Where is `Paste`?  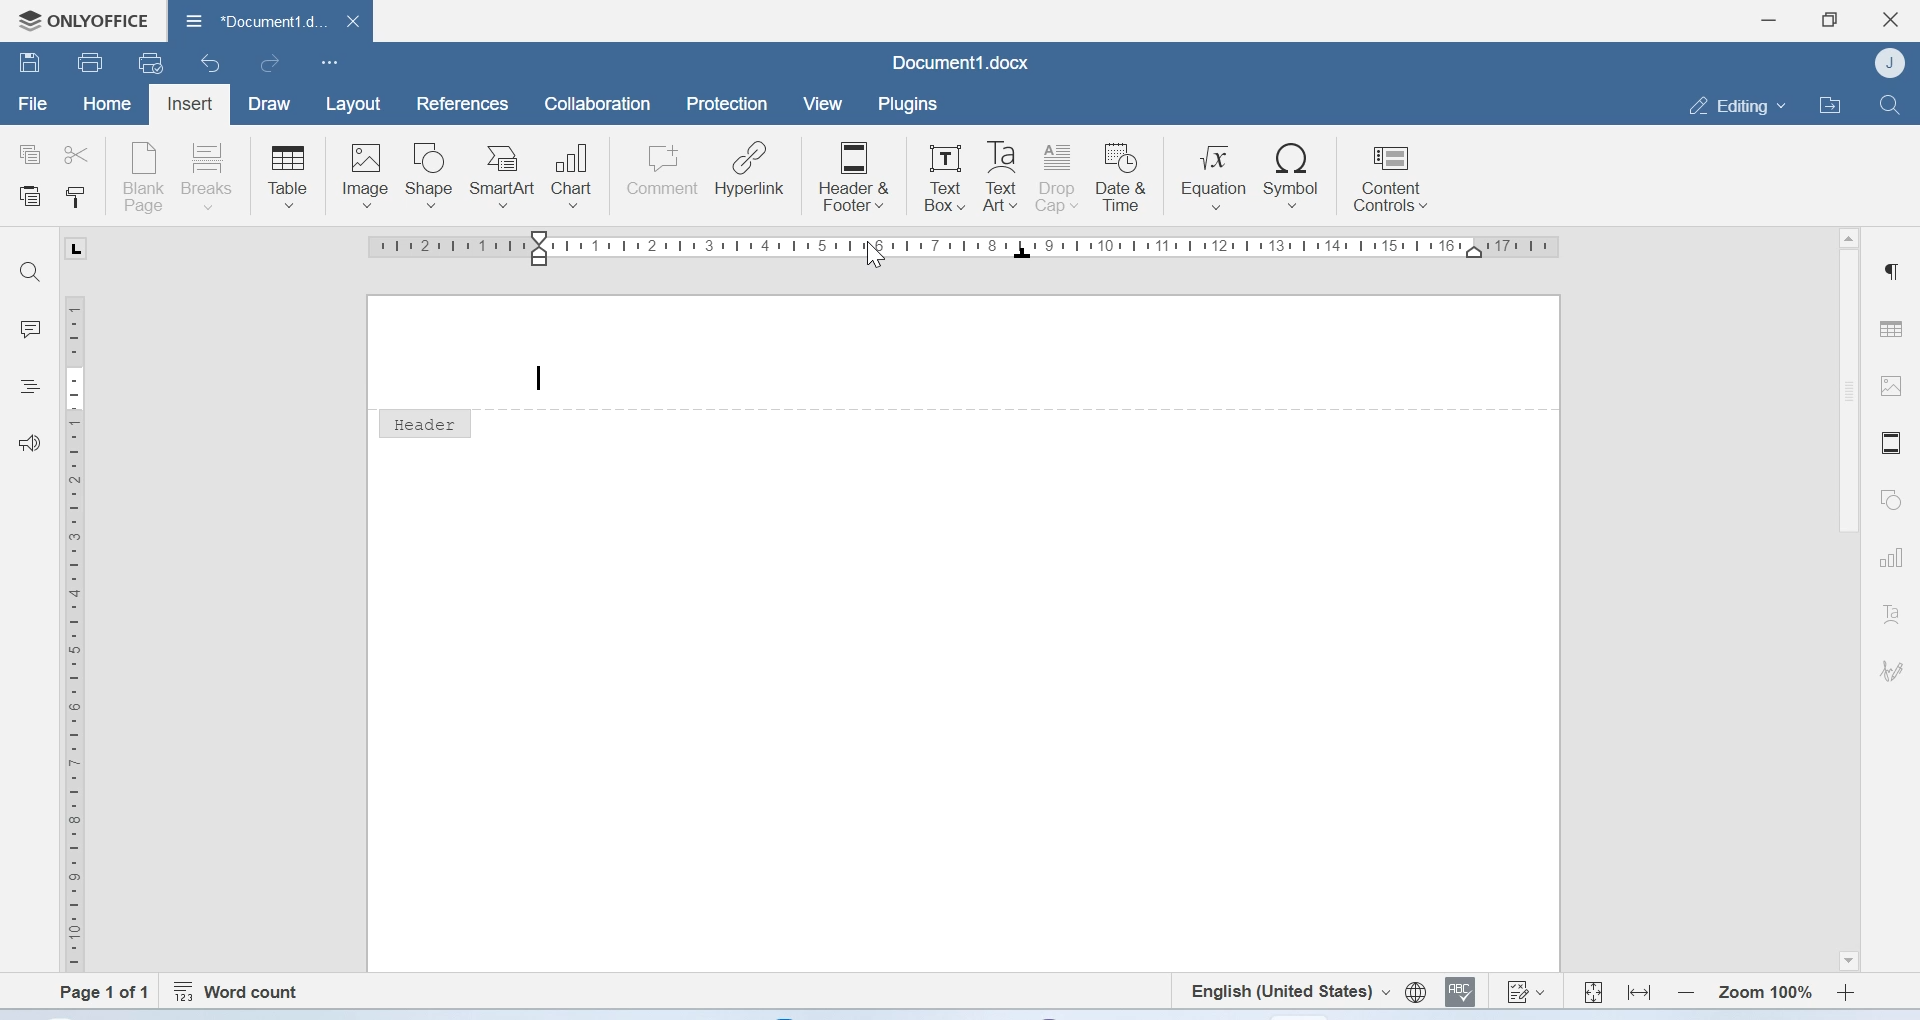 Paste is located at coordinates (31, 198).